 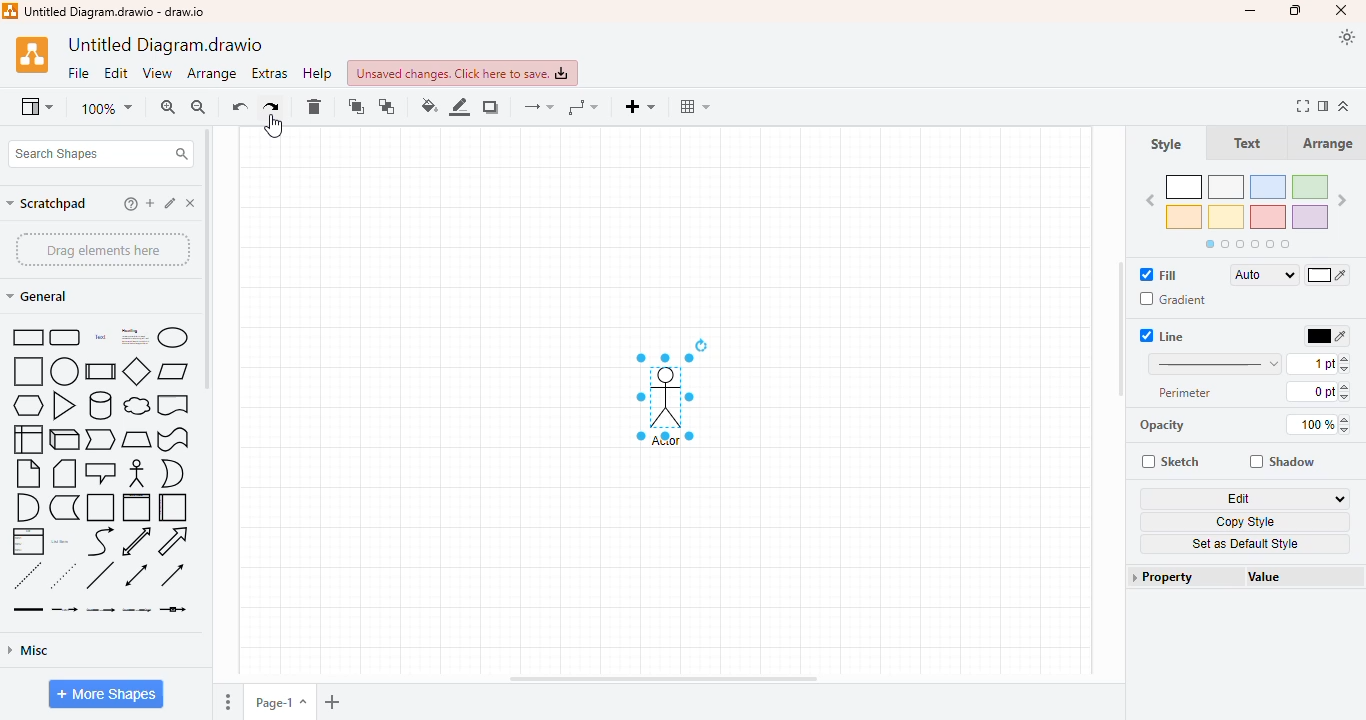 What do you see at coordinates (356, 107) in the screenshot?
I see `to front` at bounding box center [356, 107].